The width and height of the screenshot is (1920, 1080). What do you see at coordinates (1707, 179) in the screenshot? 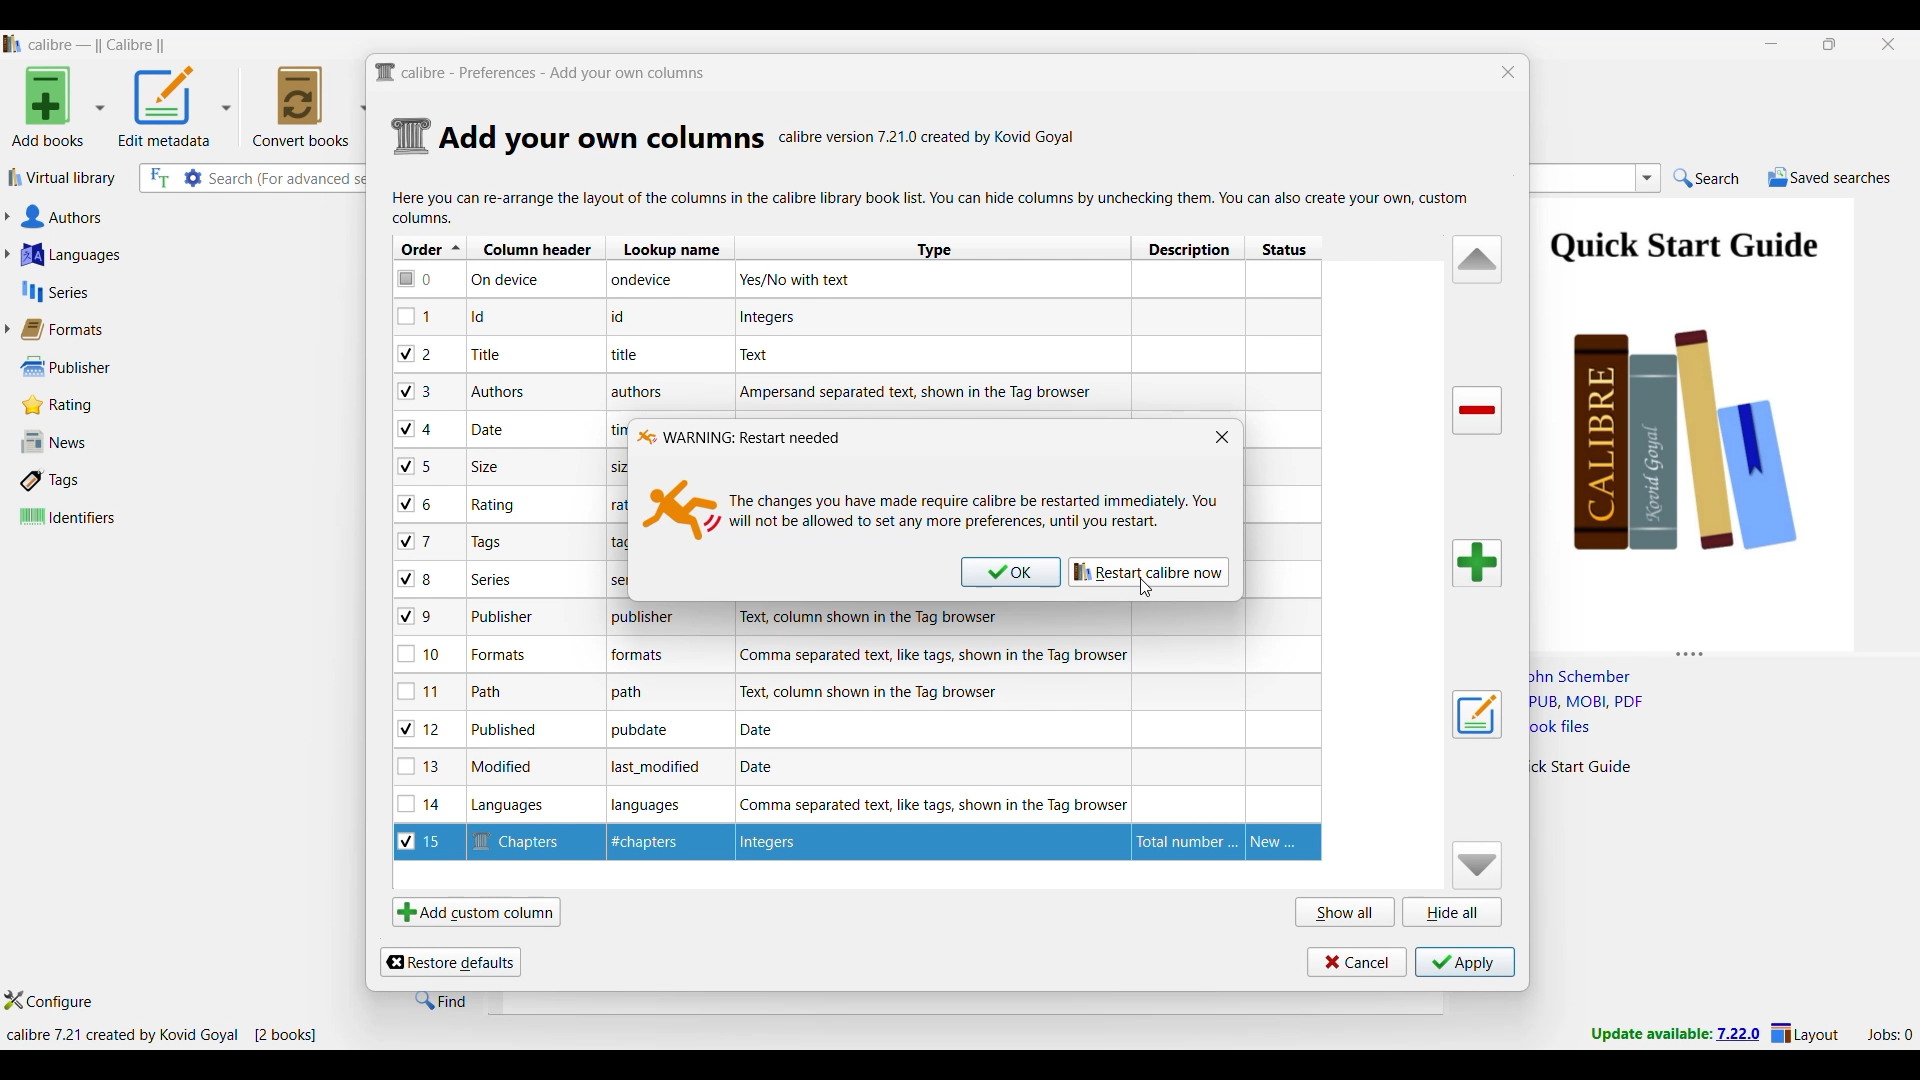
I see `Search` at bounding box center [1707, 179].